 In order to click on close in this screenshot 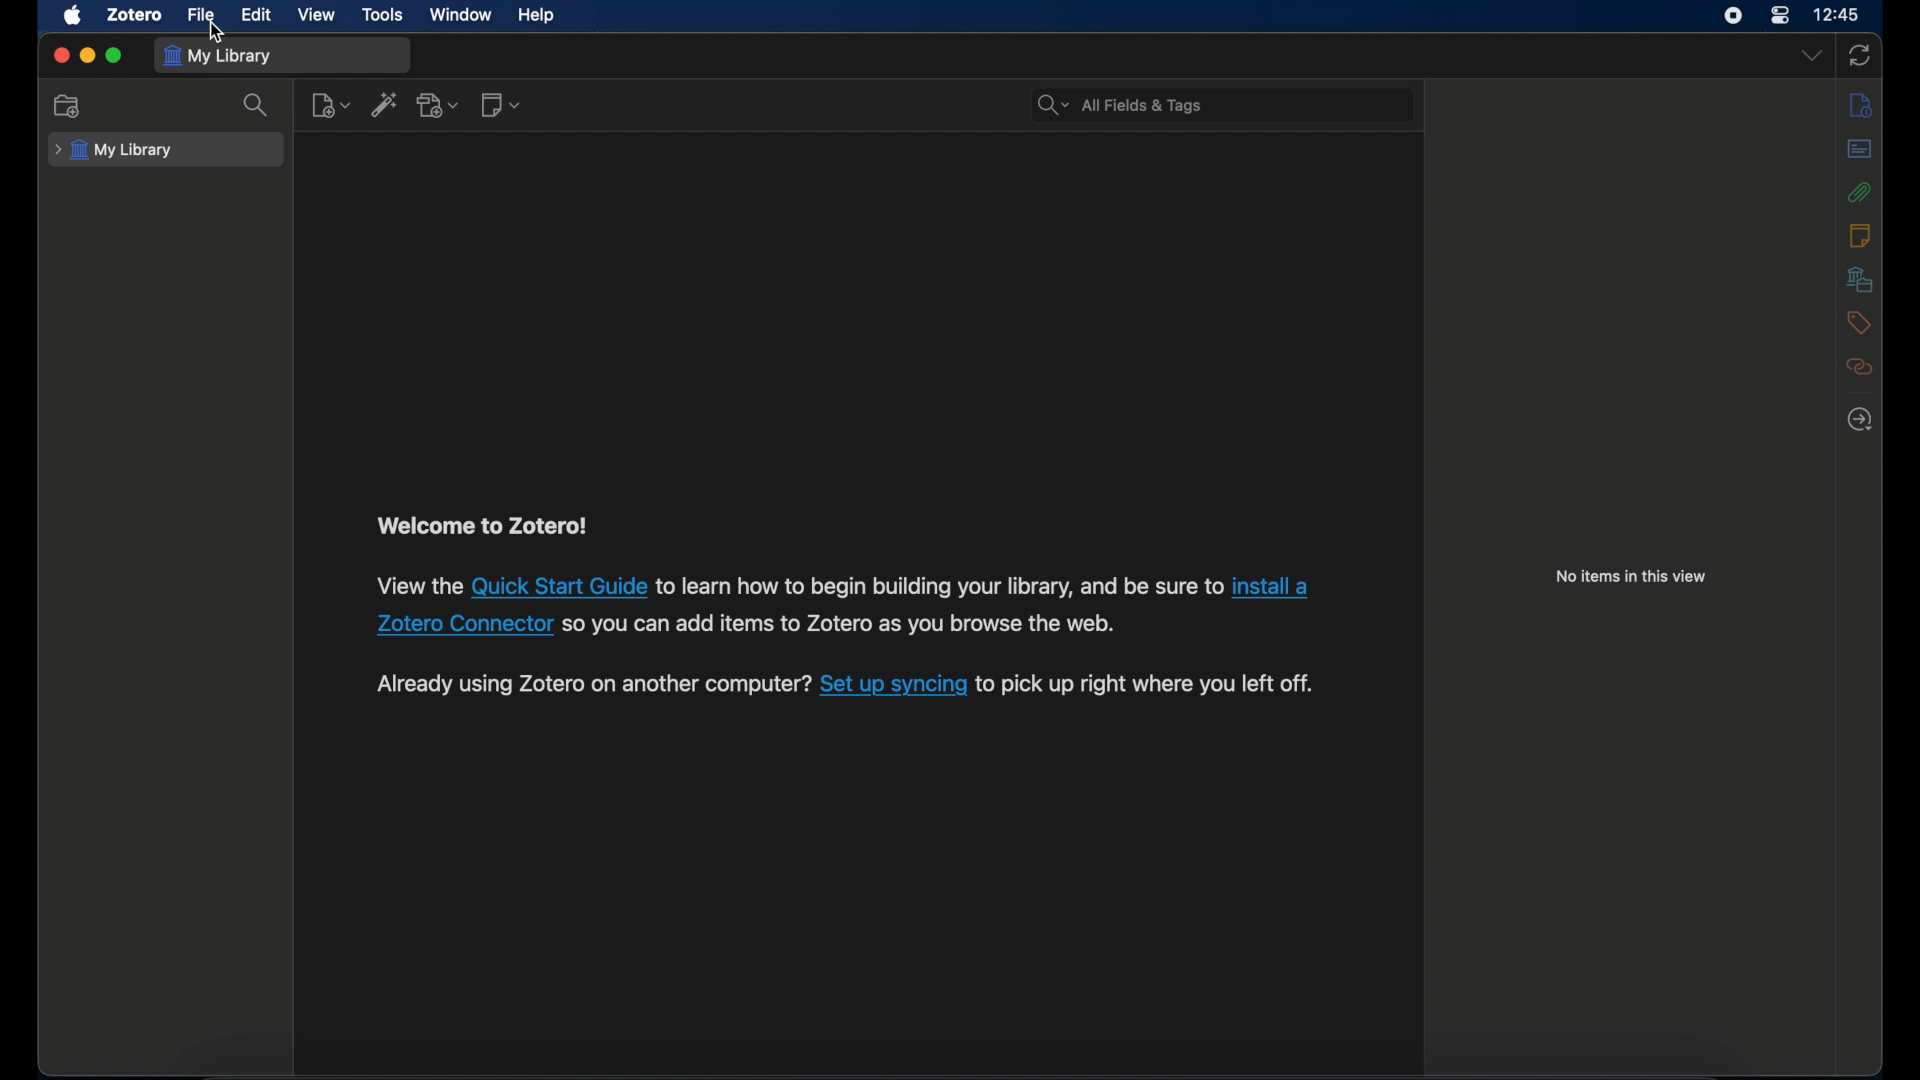, I will do `click(60, 54)`.